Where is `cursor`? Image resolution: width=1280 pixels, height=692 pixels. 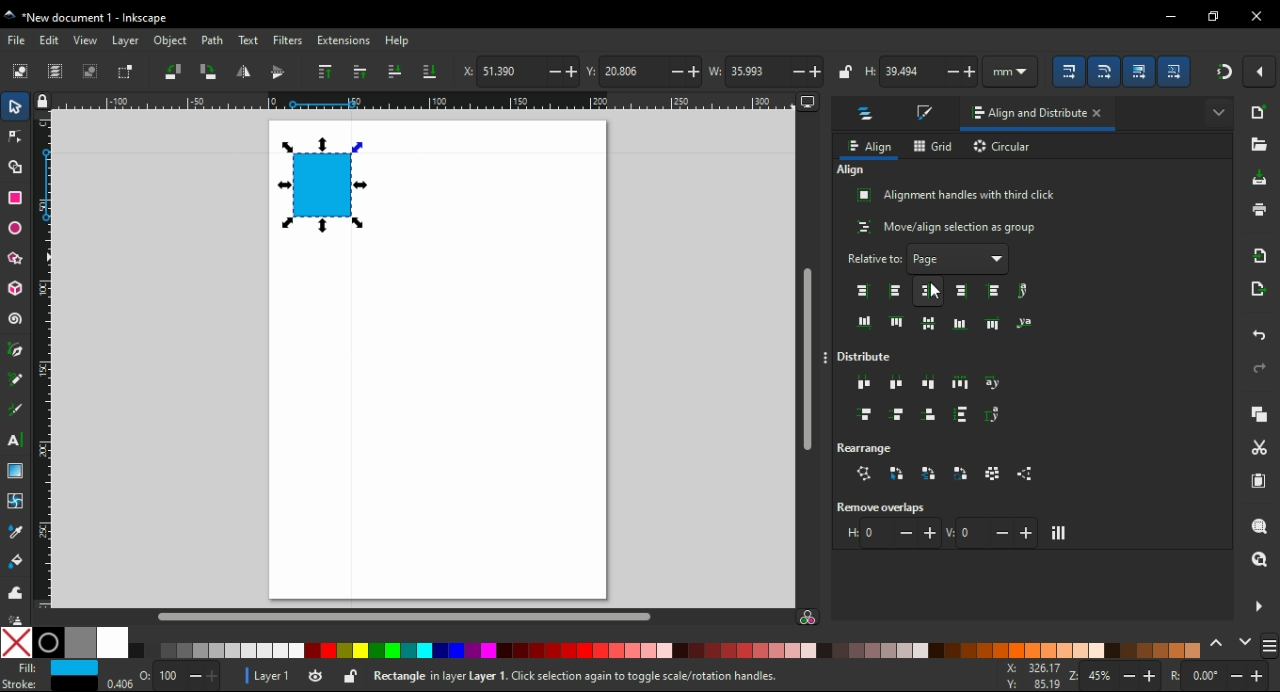
cursor is located at coordinates (936, 292).